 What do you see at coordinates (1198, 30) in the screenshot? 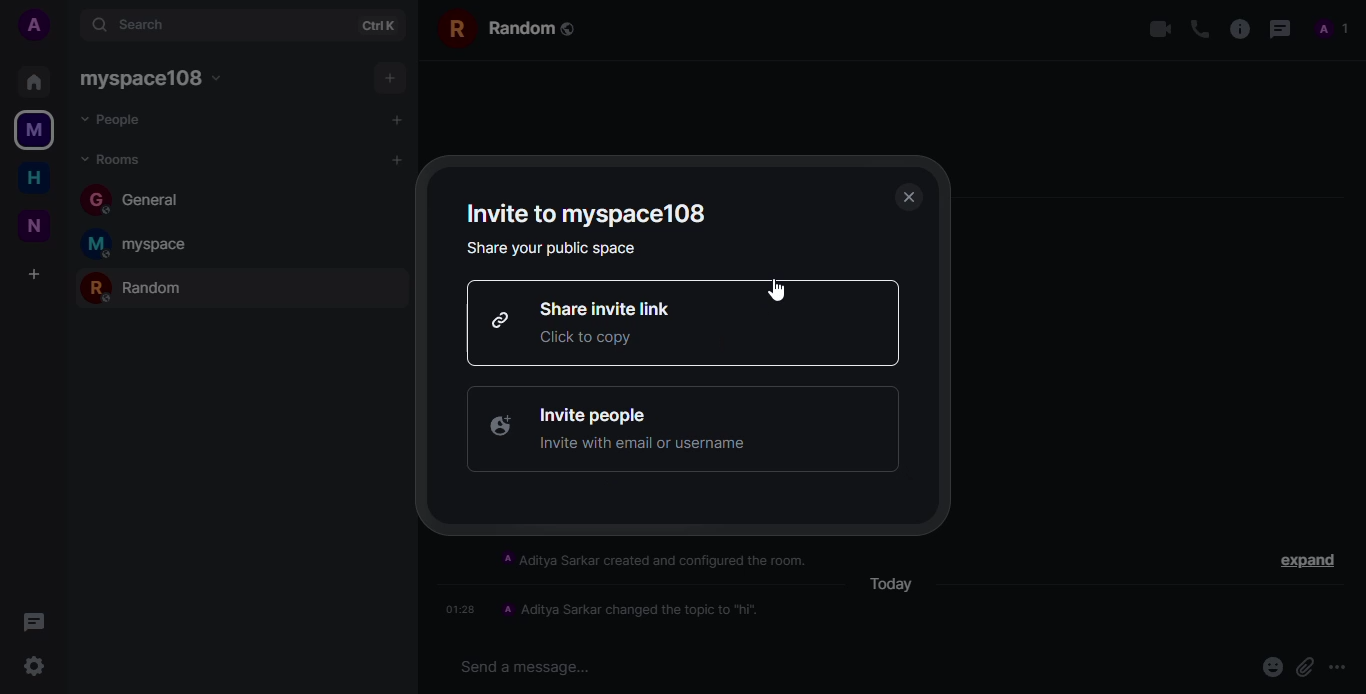
I see `voice call` at bounding box center [1198, 30].